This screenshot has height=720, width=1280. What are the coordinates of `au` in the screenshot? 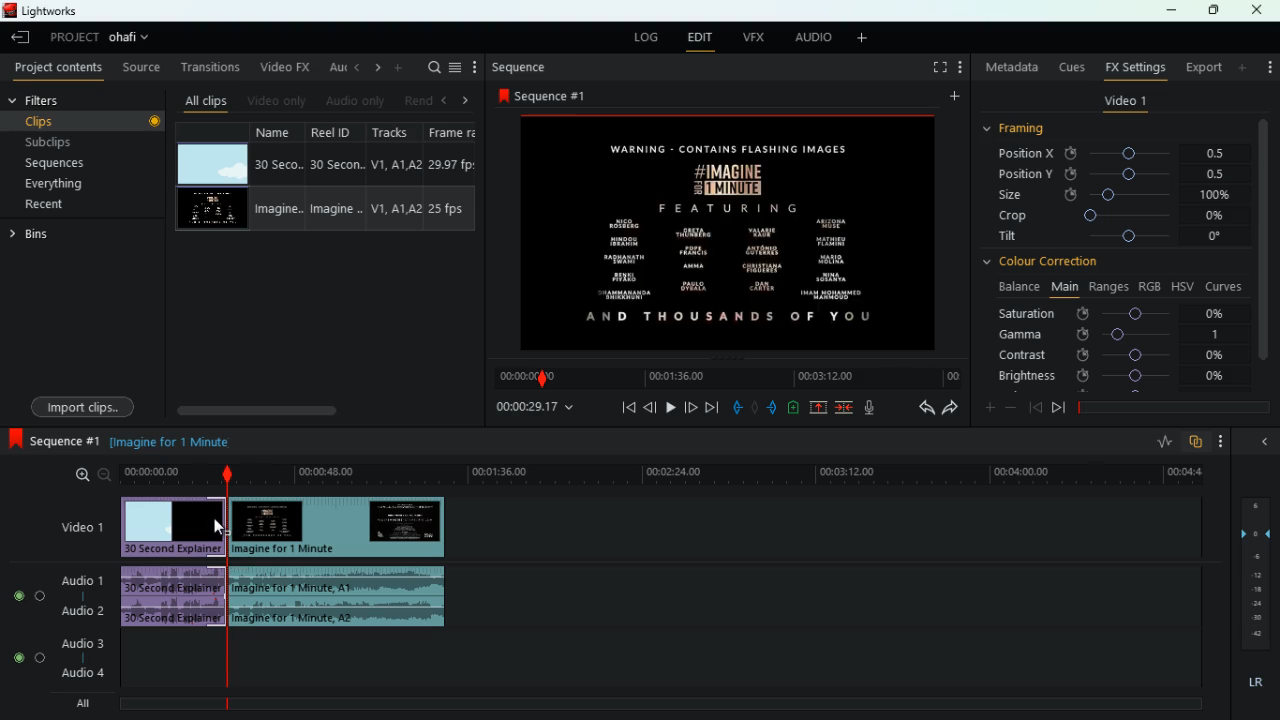 It's located at (334, 67).